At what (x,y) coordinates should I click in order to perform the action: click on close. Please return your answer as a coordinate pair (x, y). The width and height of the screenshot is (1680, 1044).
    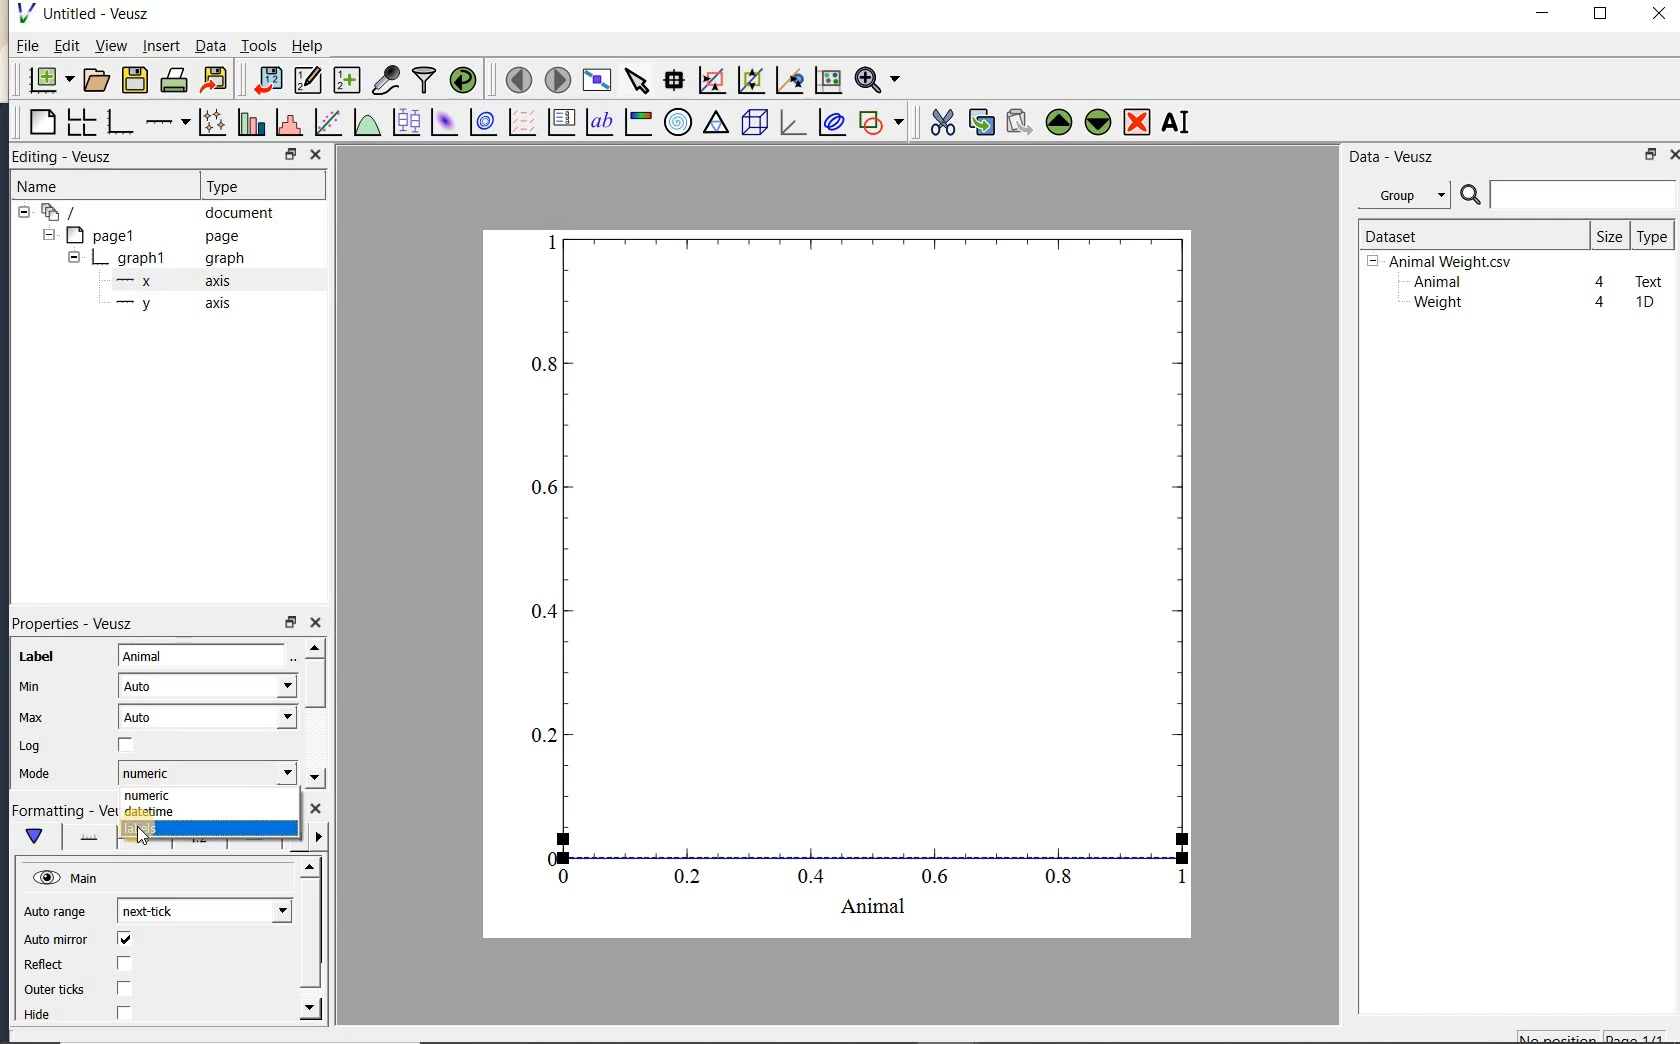
    Looking at the image, I should click on (1673, 155).